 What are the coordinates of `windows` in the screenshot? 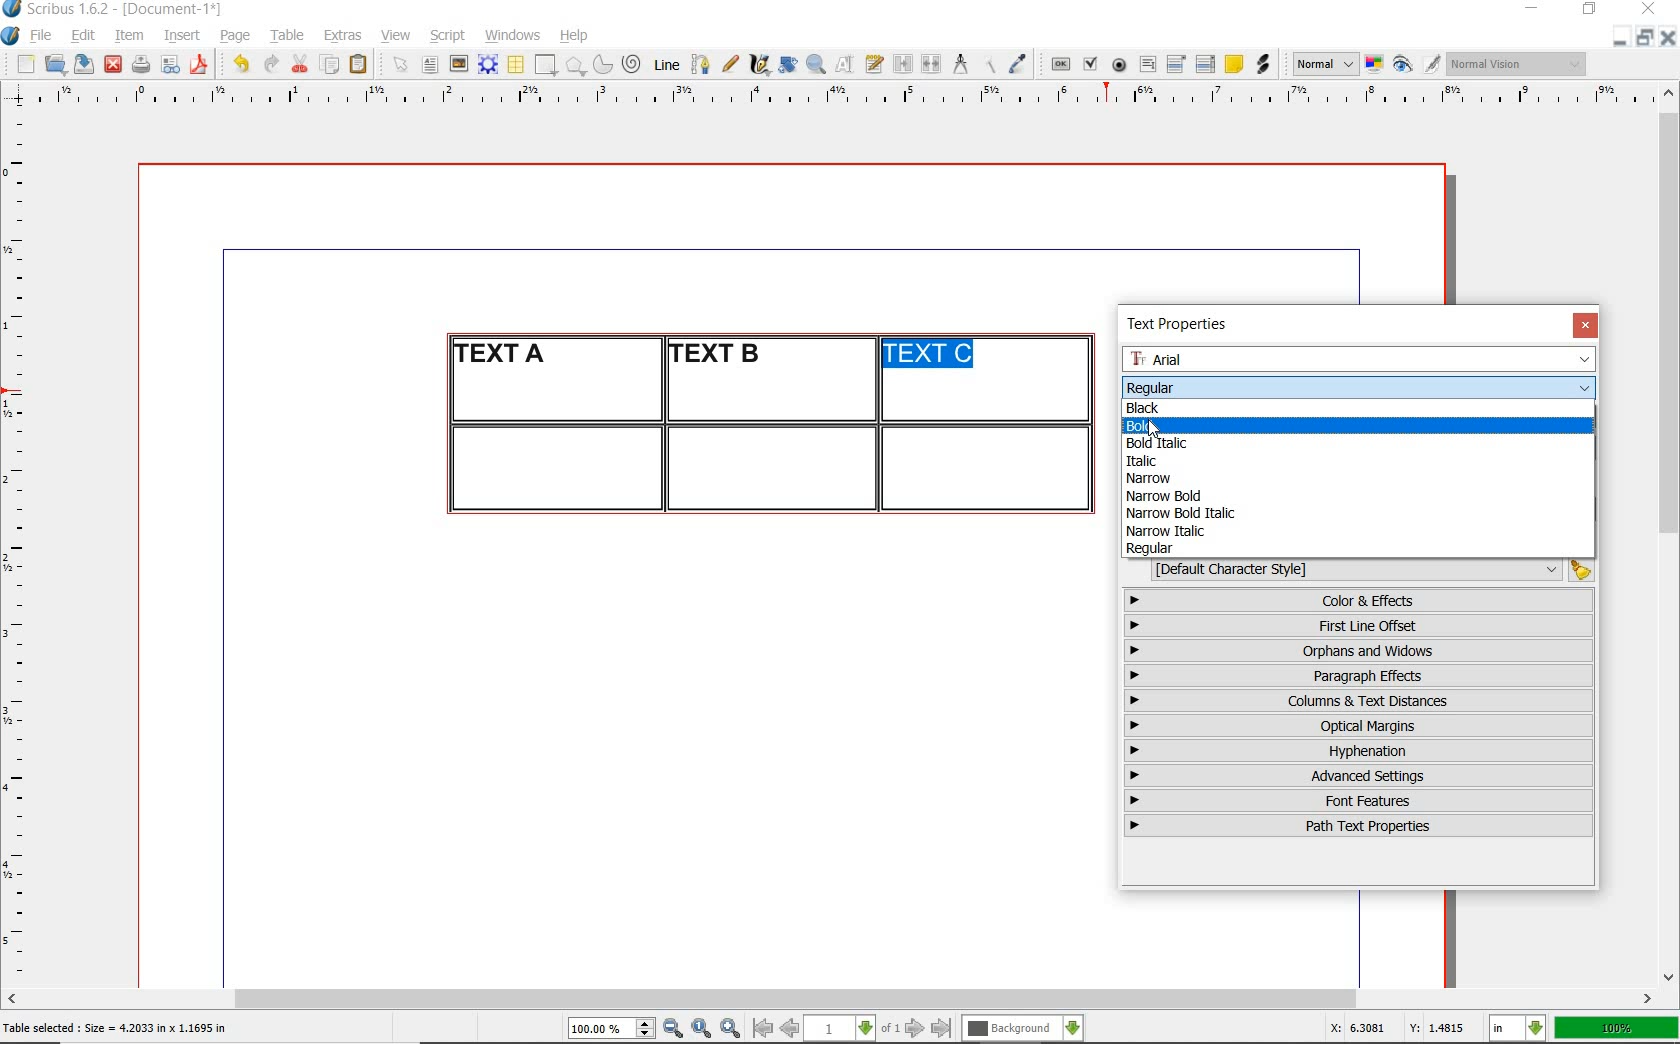 It's located at (514, 36).